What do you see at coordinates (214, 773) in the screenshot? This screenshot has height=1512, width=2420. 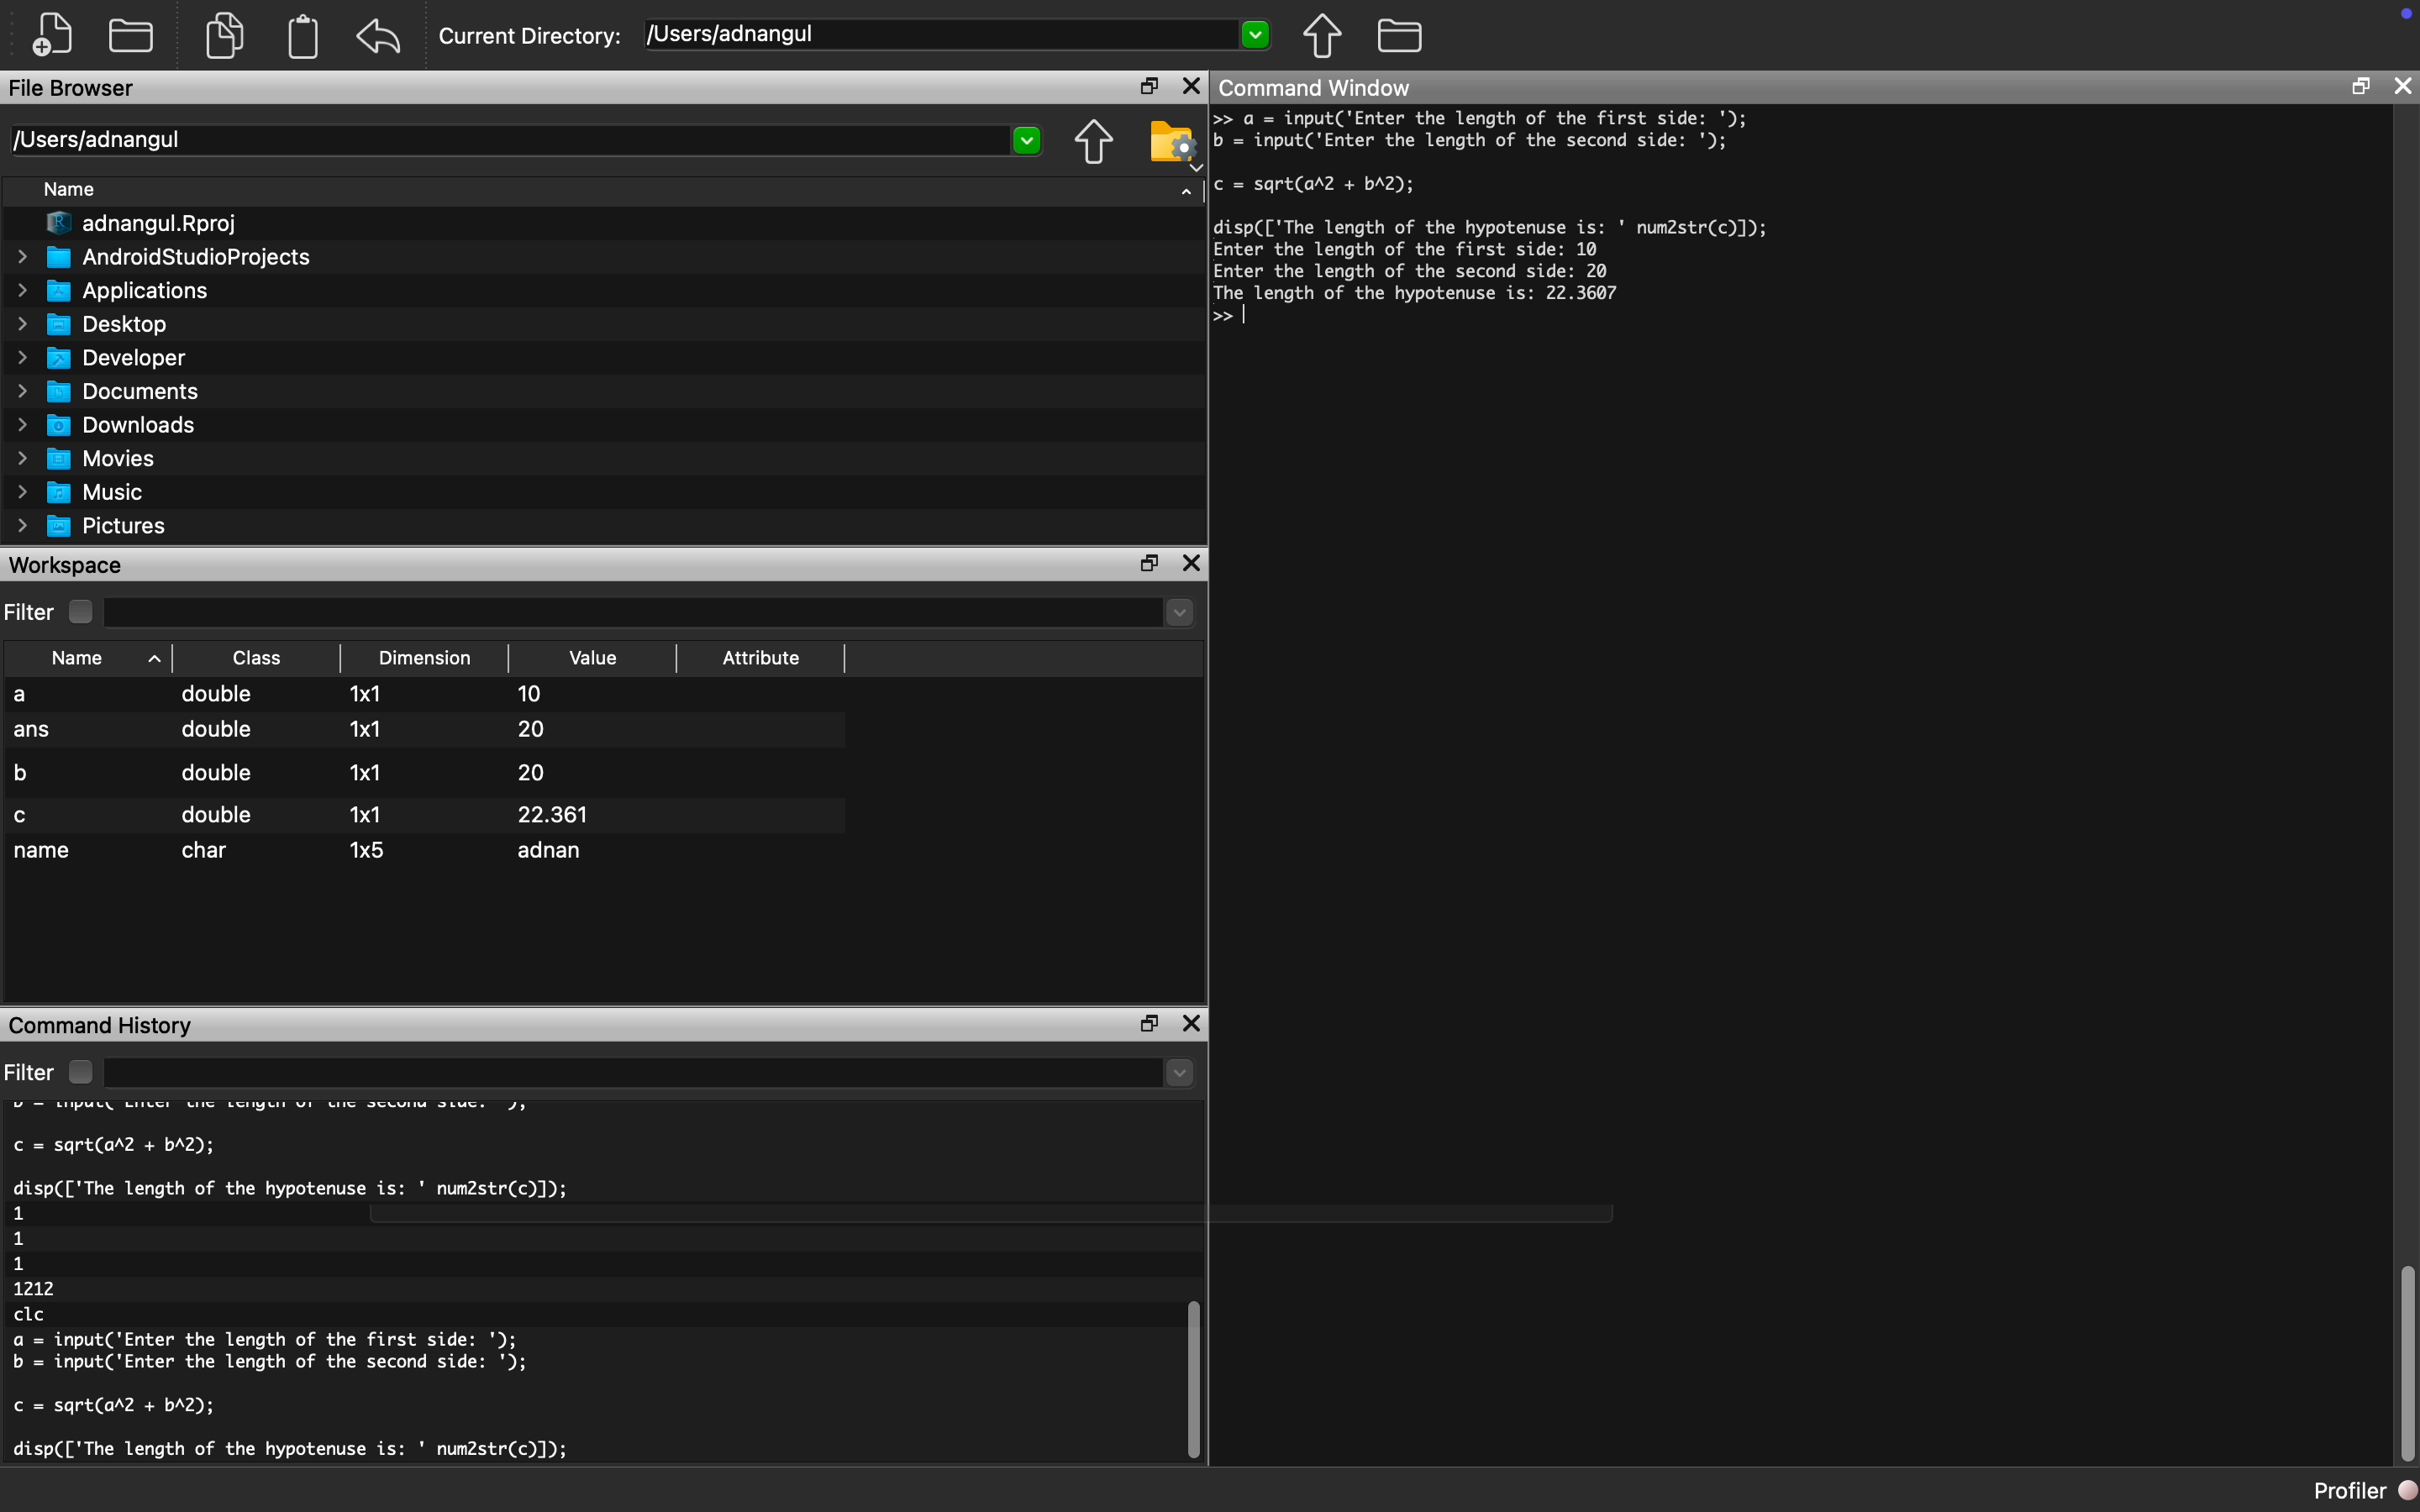 I see `double` at bounding box center [214, 773].